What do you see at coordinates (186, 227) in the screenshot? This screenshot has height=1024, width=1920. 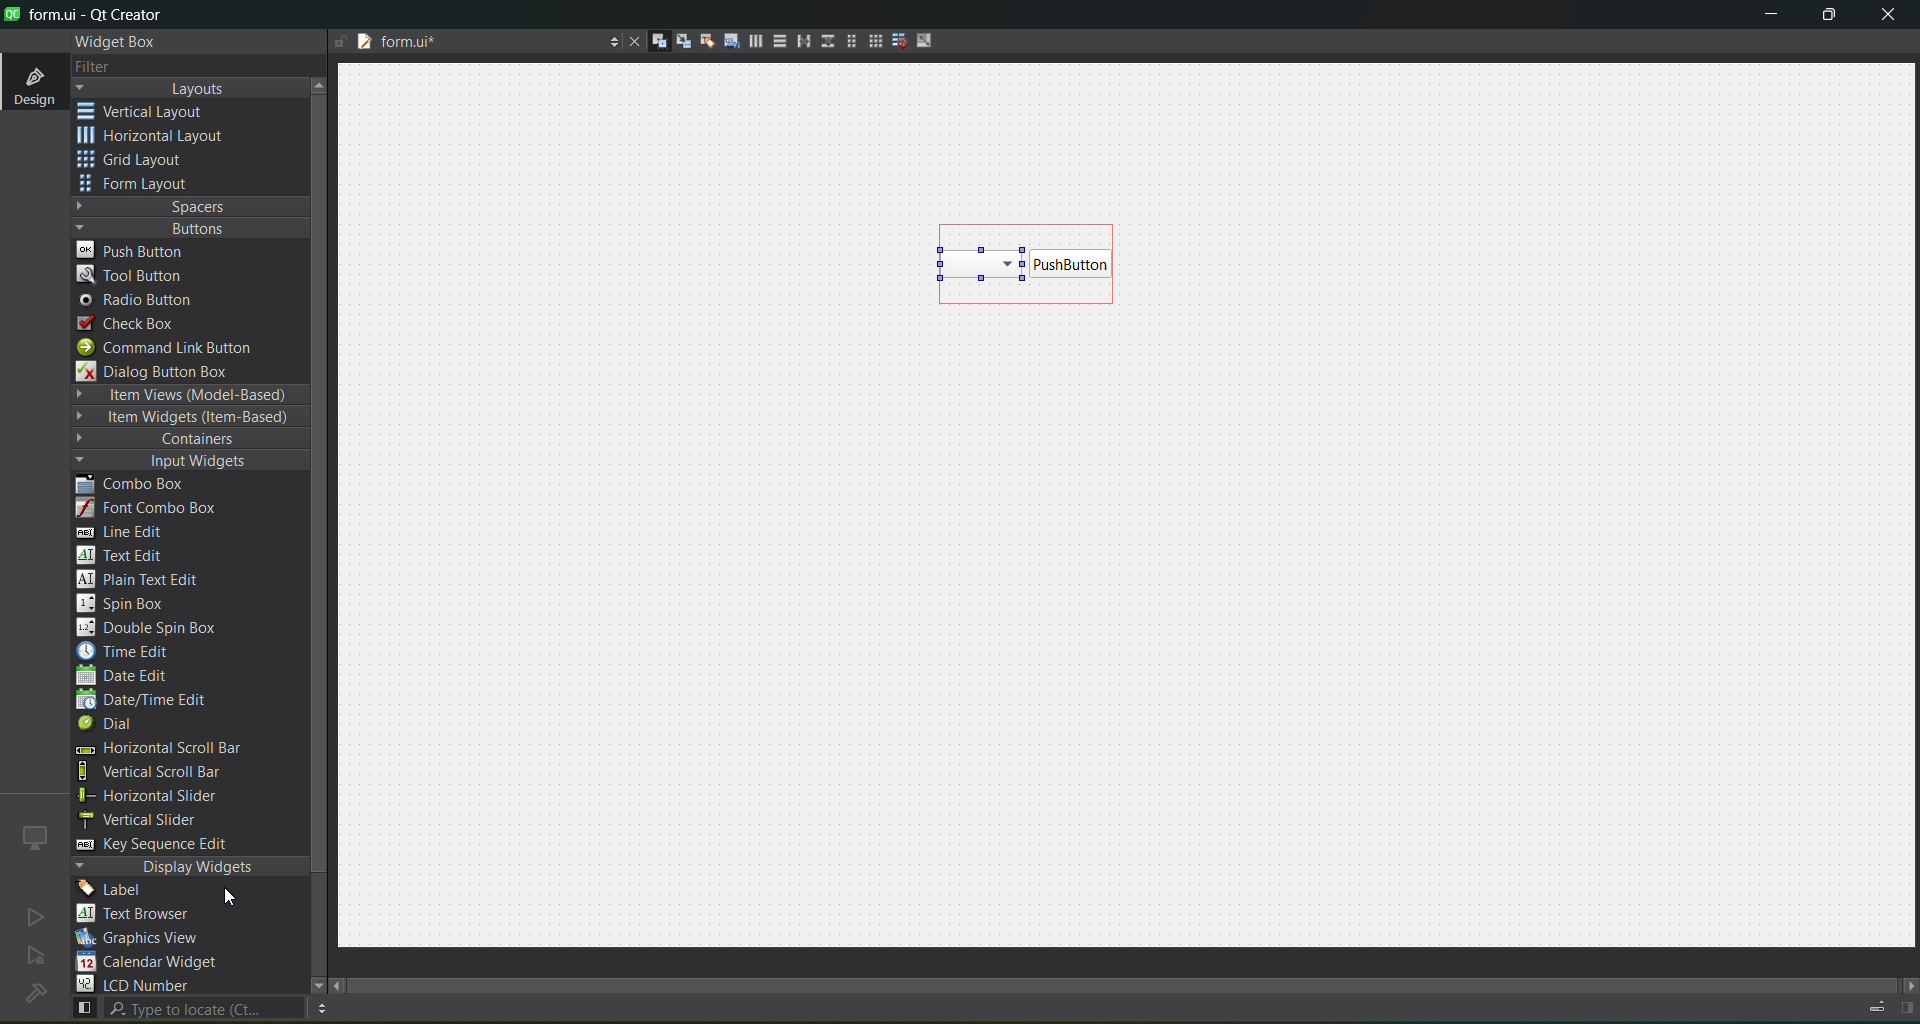 I see `buttons` at bounding box center [186, 227].